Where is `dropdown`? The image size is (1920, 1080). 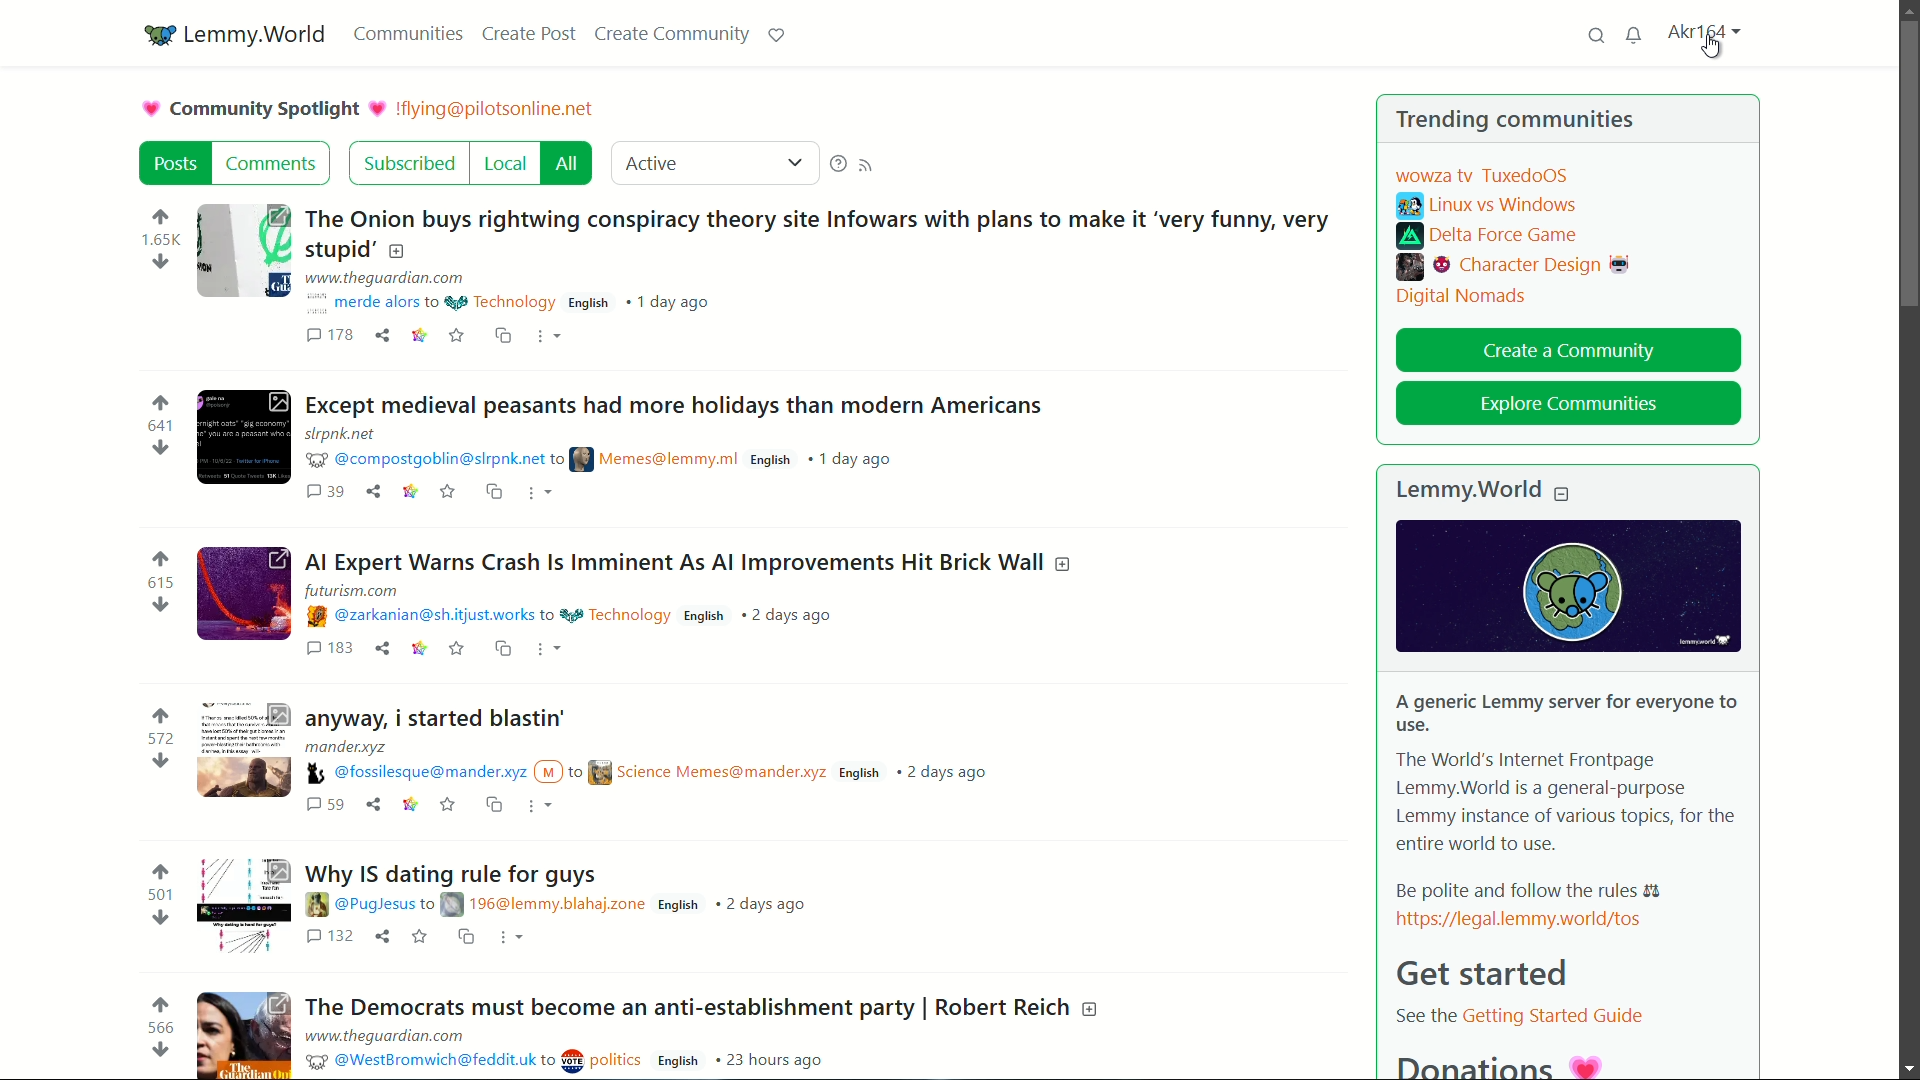 dropdown is located at coordinates (797, 164).